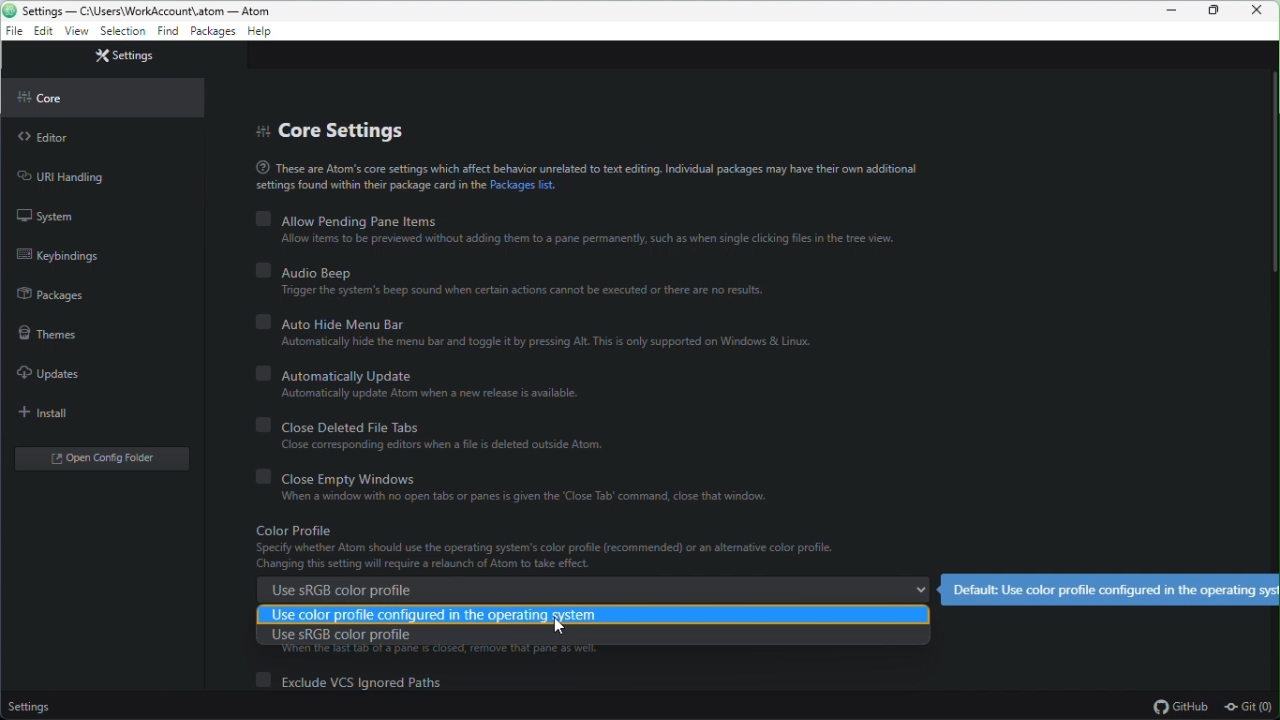 The width and height of the screenshot is (1280, 720). Describe the element at coordinates (1262, 11) in the screenshot. I see `Close` at that location.